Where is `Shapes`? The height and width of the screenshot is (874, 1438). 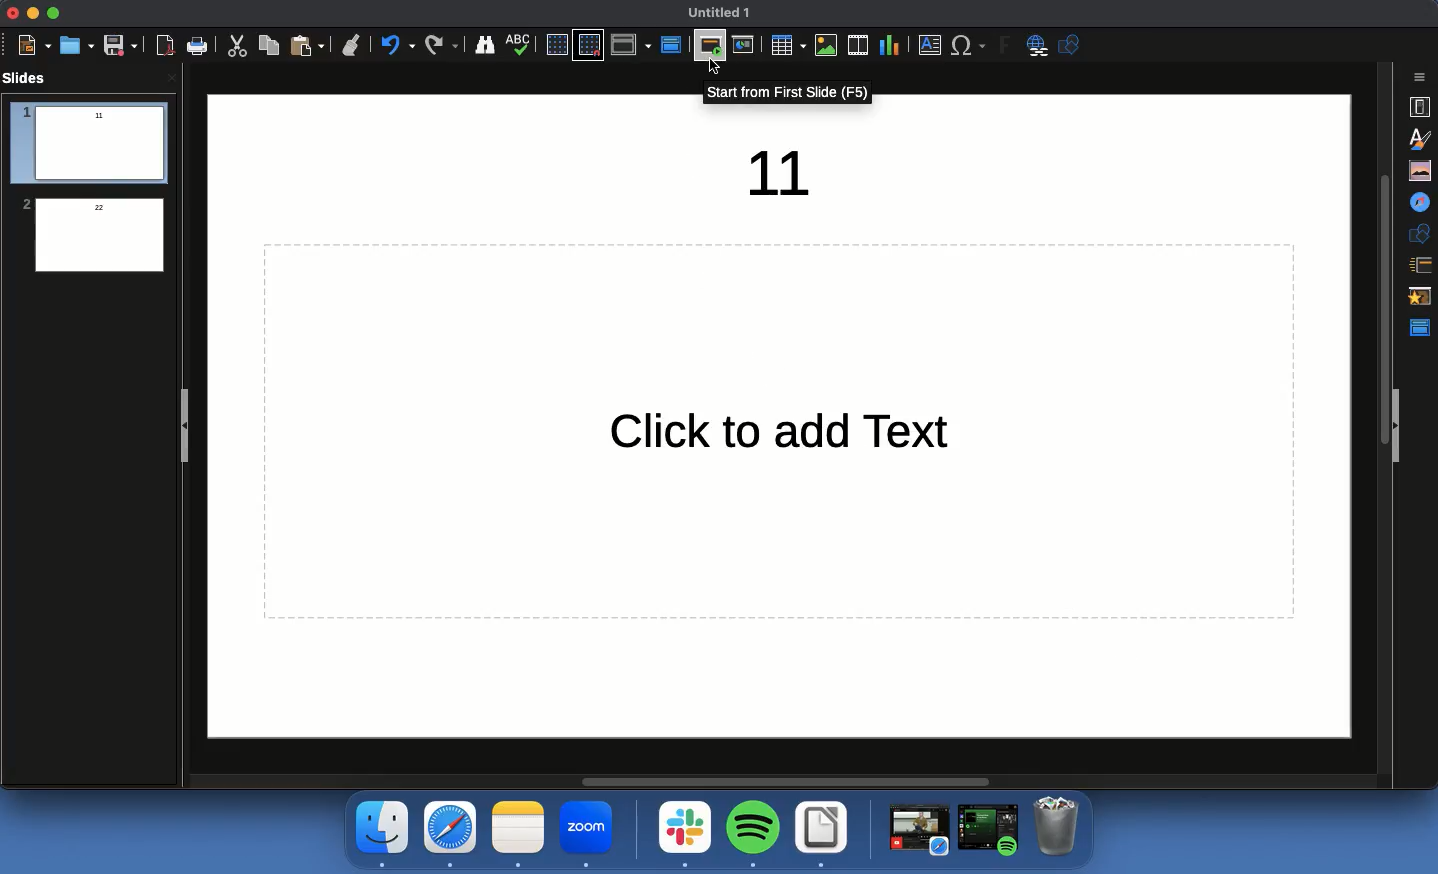 Shapes is located at coordinates (1422, 234).